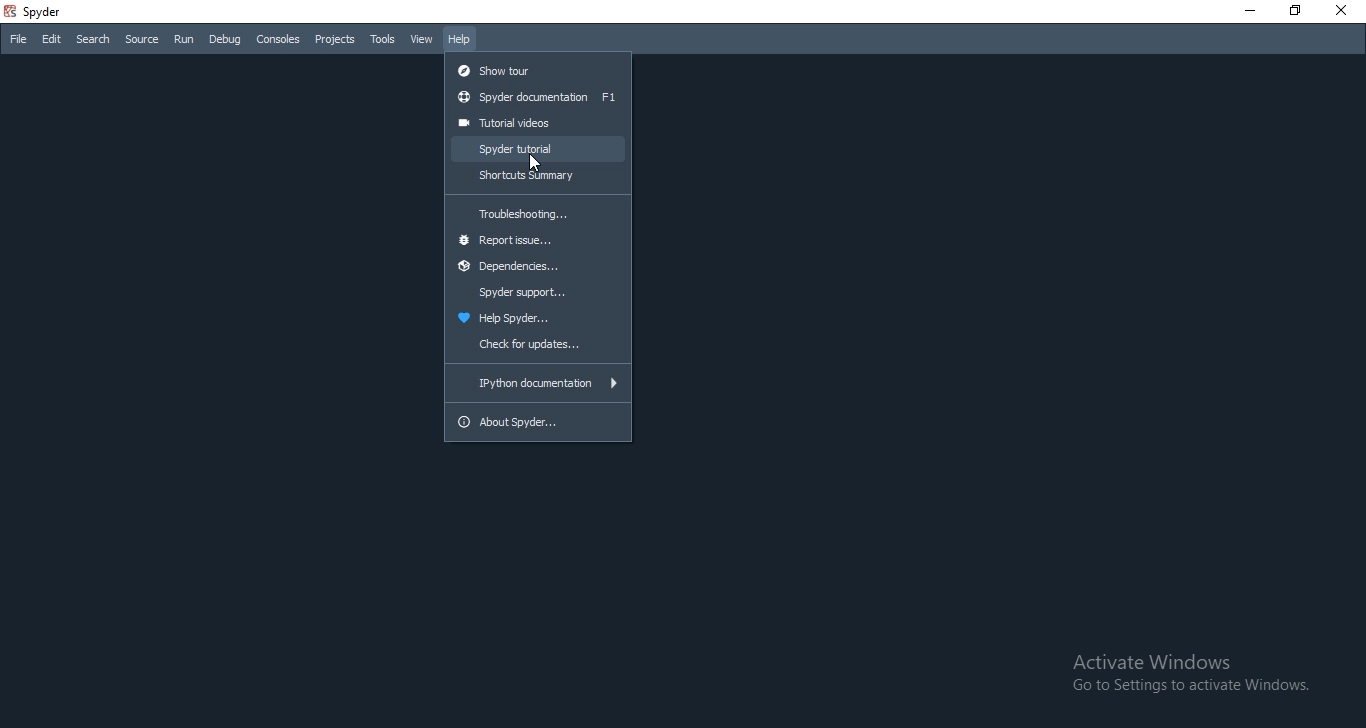  What do you see at coordinates (16, 39) in the screenshot?
I see `File ` at bounding box center [16, 39].